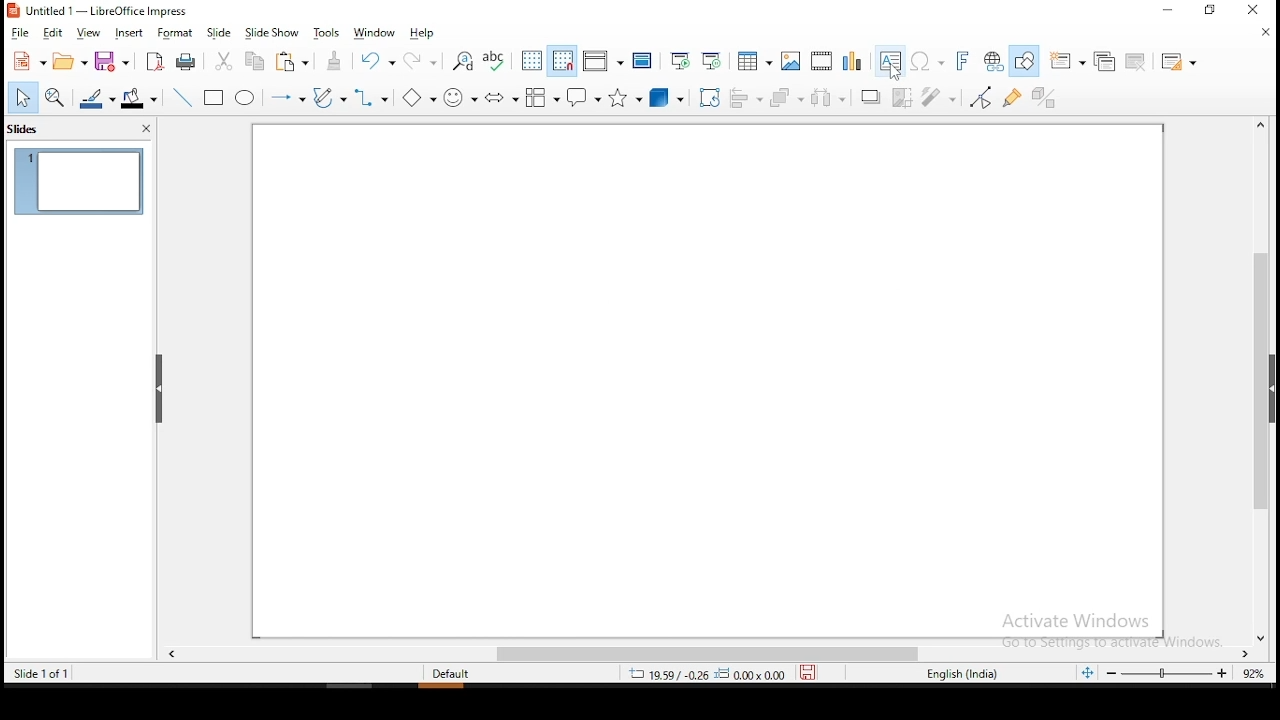  What do you see at coordinates (417, 98) in the screenshot?
I see `basic shapes` at bounding box center [417, 98].